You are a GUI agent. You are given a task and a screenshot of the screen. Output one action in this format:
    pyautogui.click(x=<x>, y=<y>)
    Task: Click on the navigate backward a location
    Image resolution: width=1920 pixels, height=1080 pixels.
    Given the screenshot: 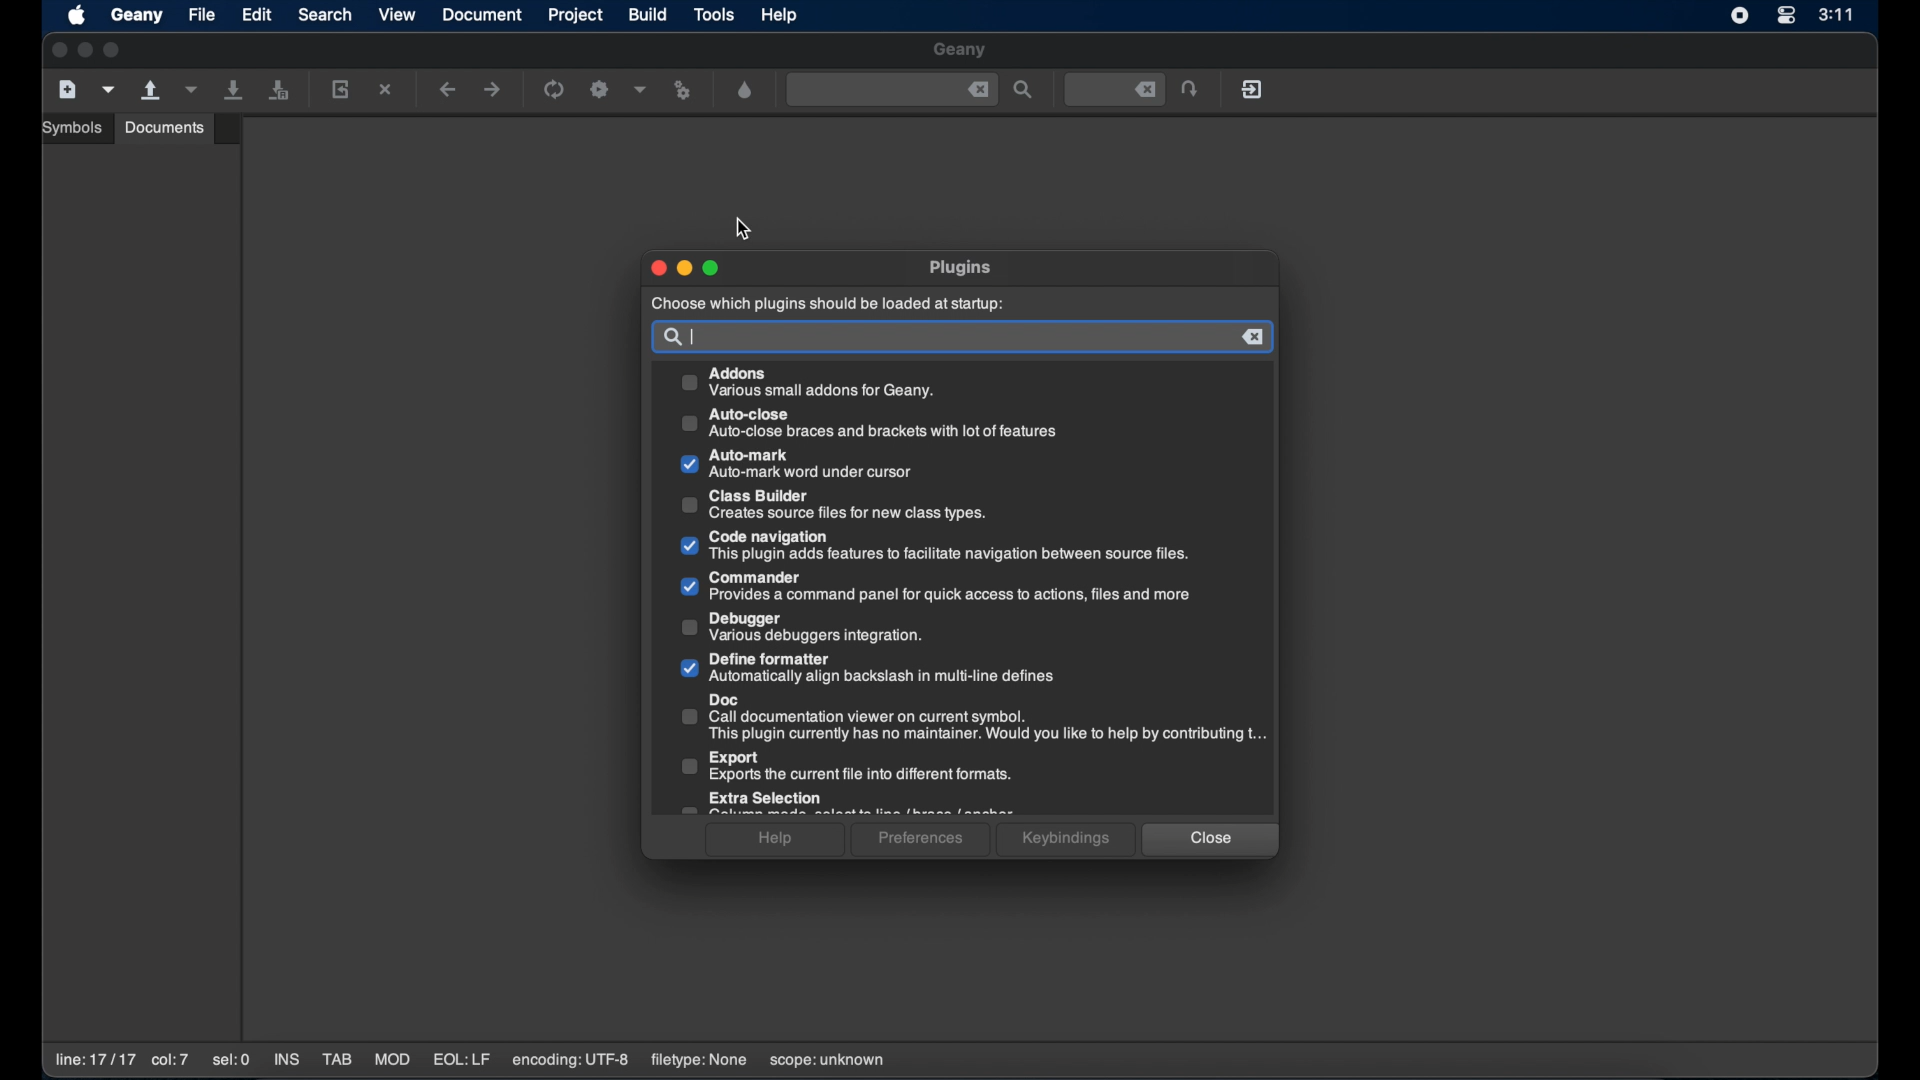 What is the action you would take?
    pyautogui.click(x=448, y=91)
    